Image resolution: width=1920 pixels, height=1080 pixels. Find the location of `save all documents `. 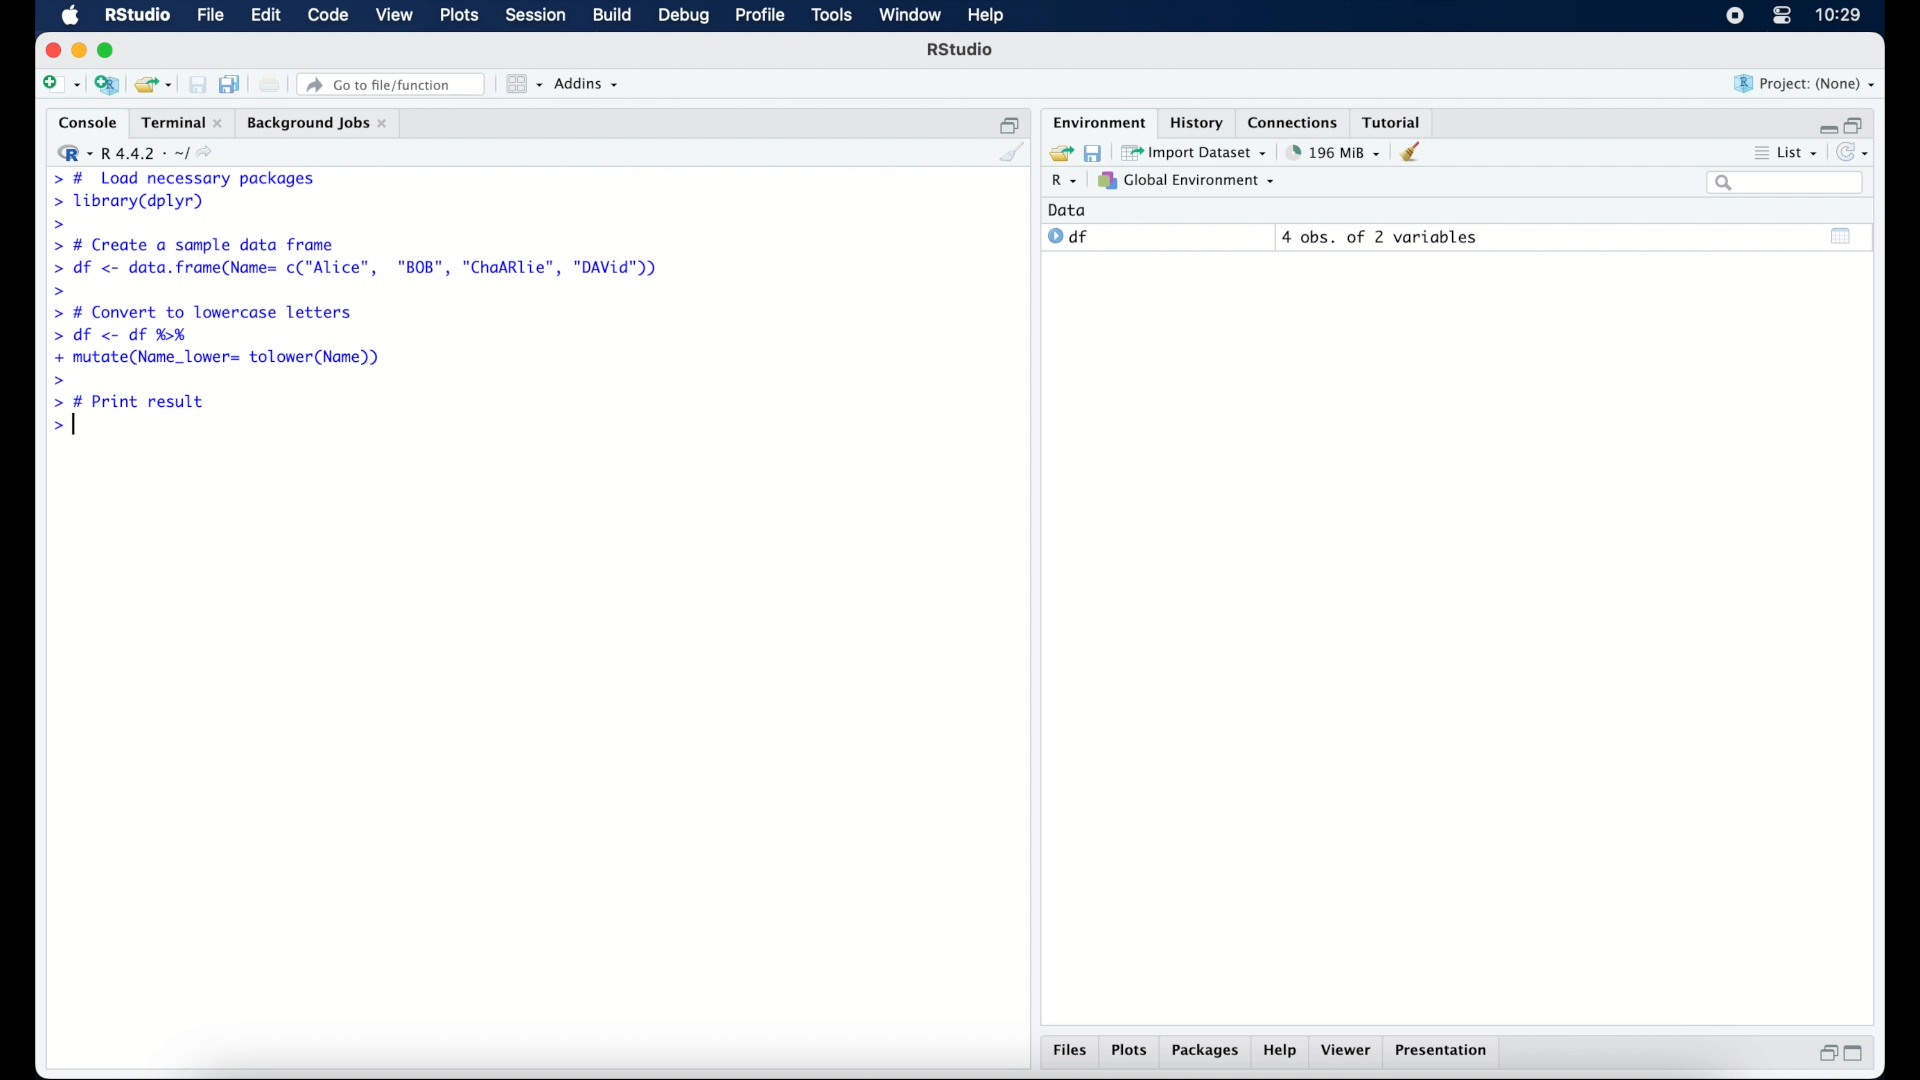

save all documents  is located at coordinates (232, 83).